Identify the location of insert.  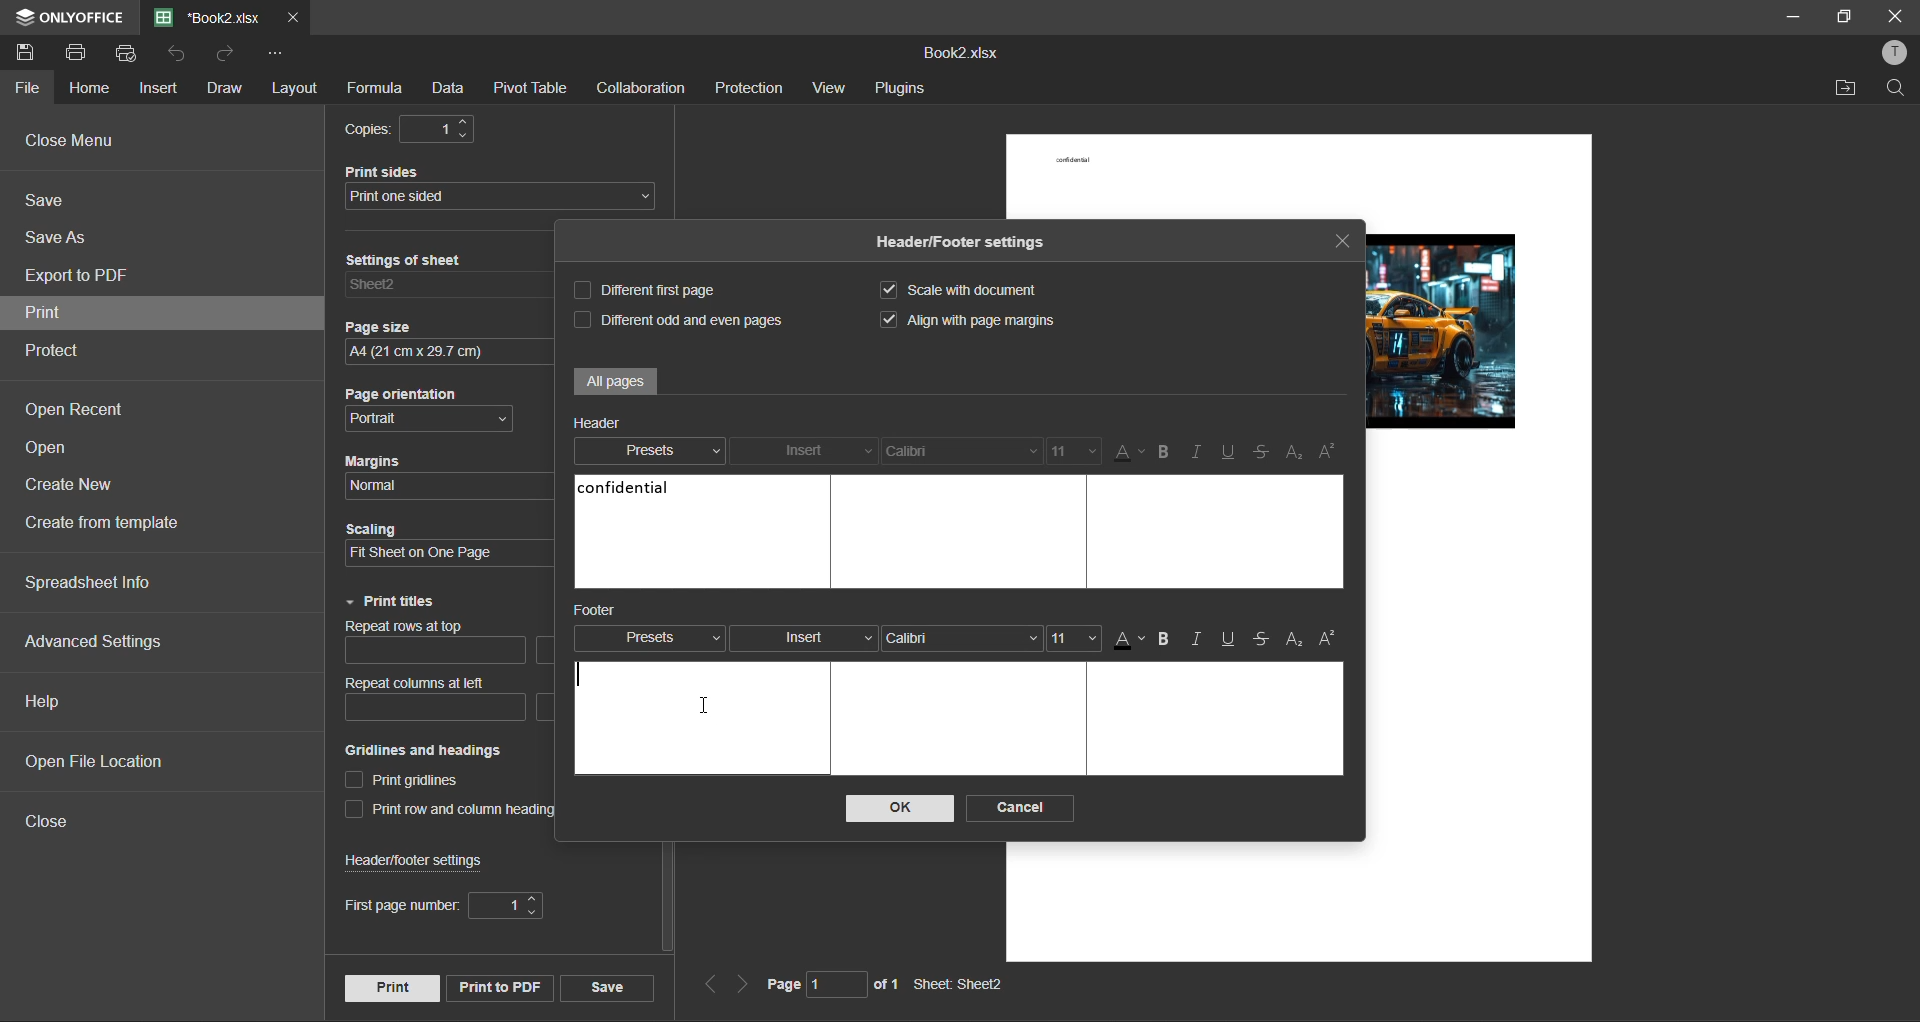
(805, 451).